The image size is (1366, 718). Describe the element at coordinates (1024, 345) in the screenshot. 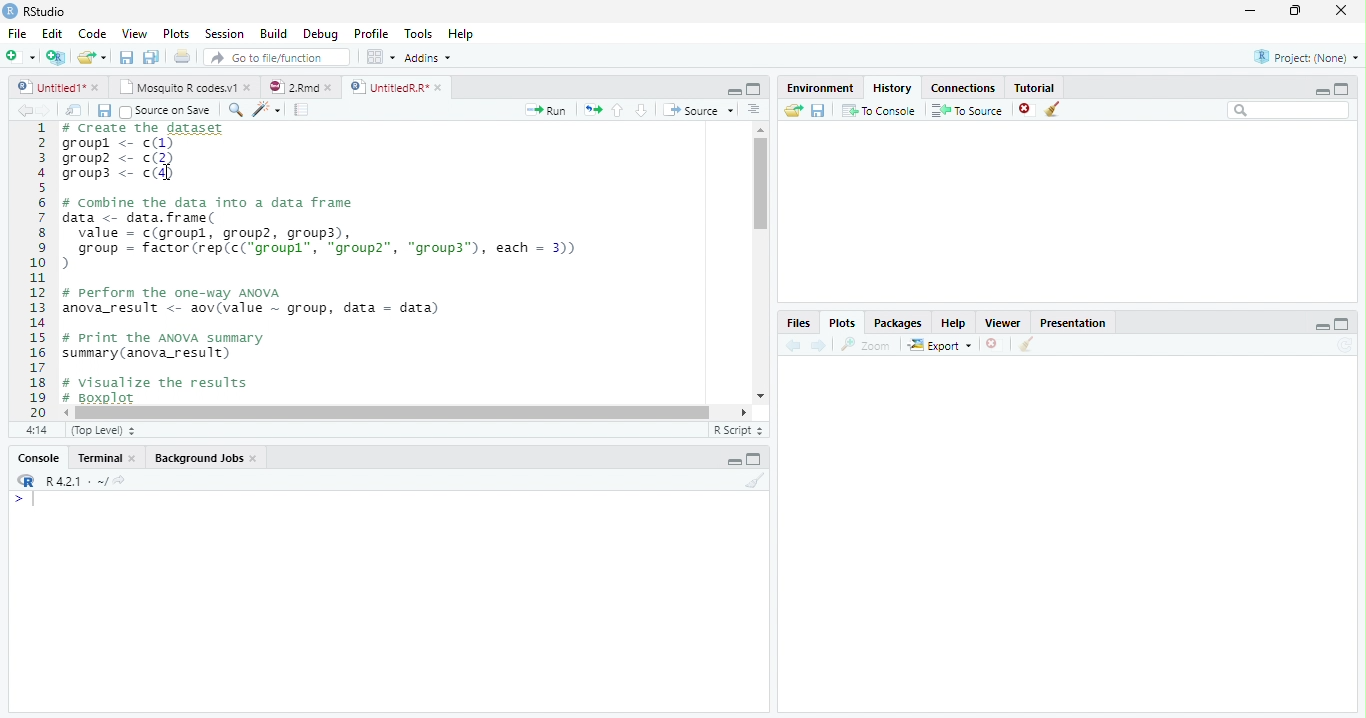

I see `Clear Console` at that location.